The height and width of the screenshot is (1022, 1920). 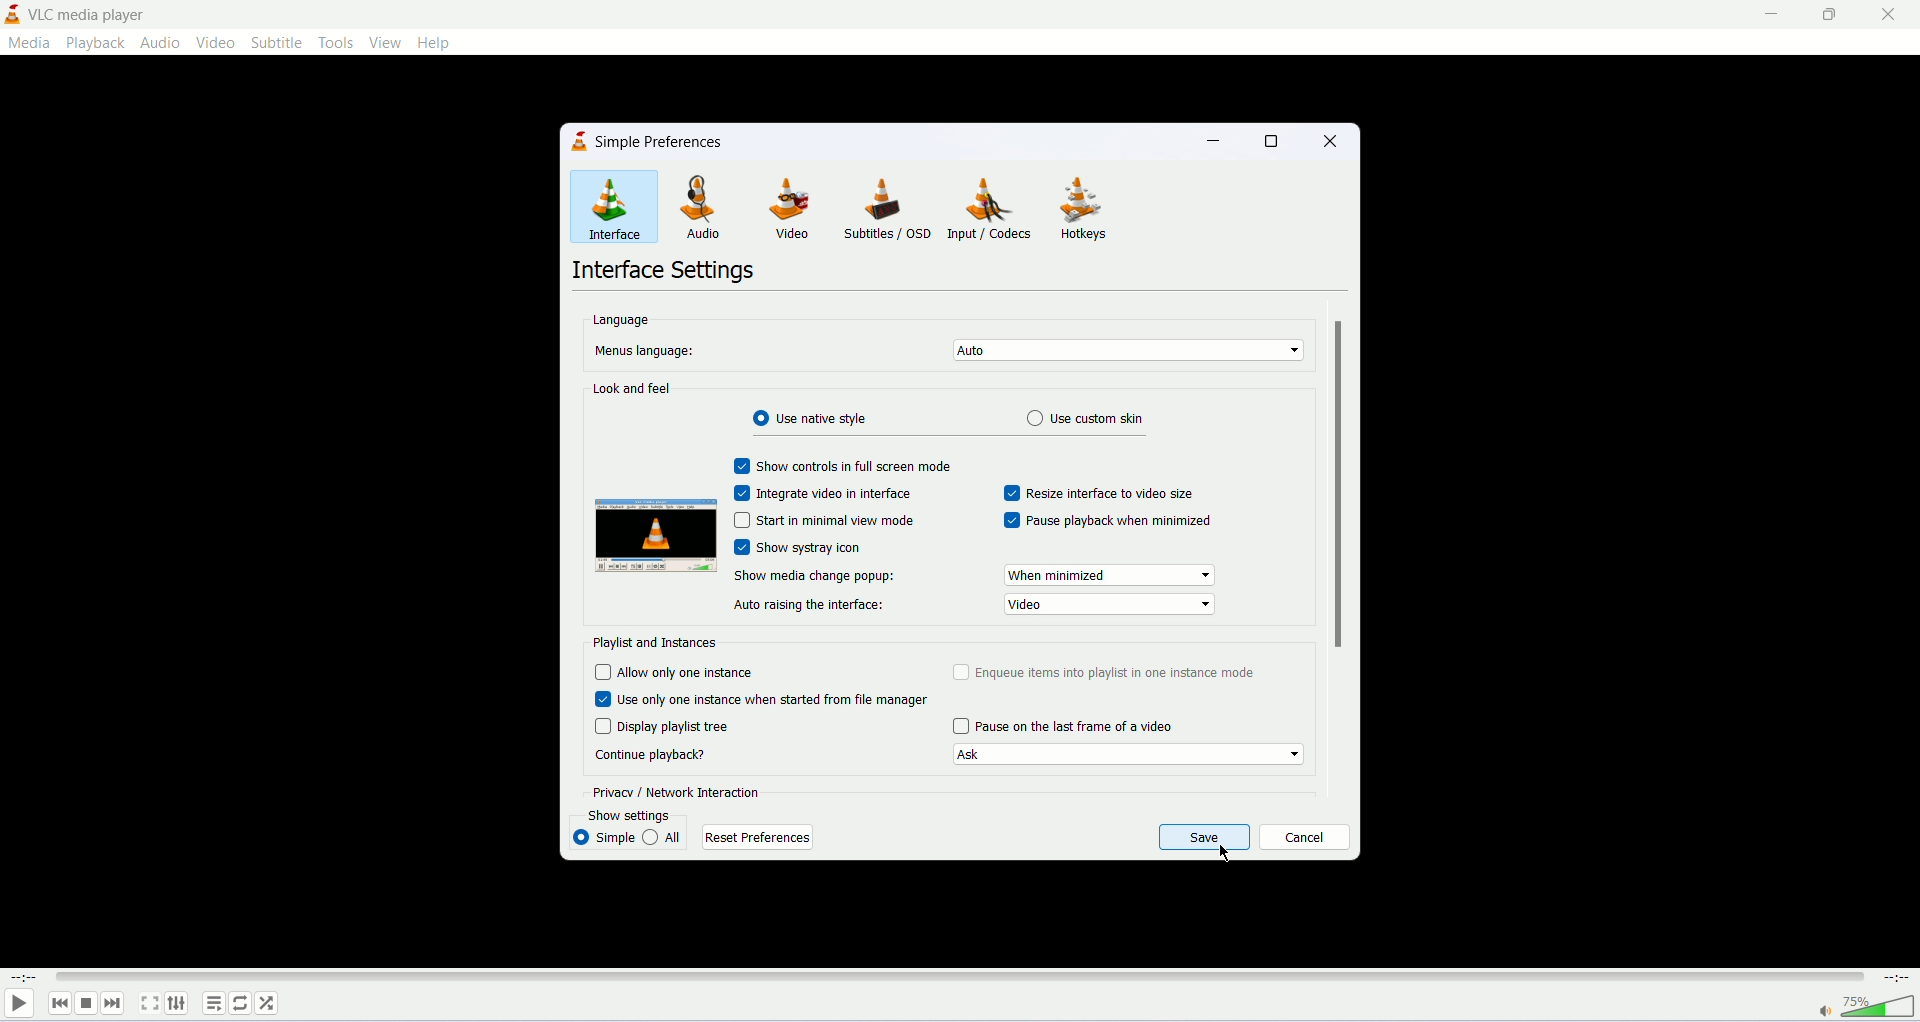 What do you see at coordinates (740, 463) in the screenshot?
I see `check box` at bounding box center [740, 463].